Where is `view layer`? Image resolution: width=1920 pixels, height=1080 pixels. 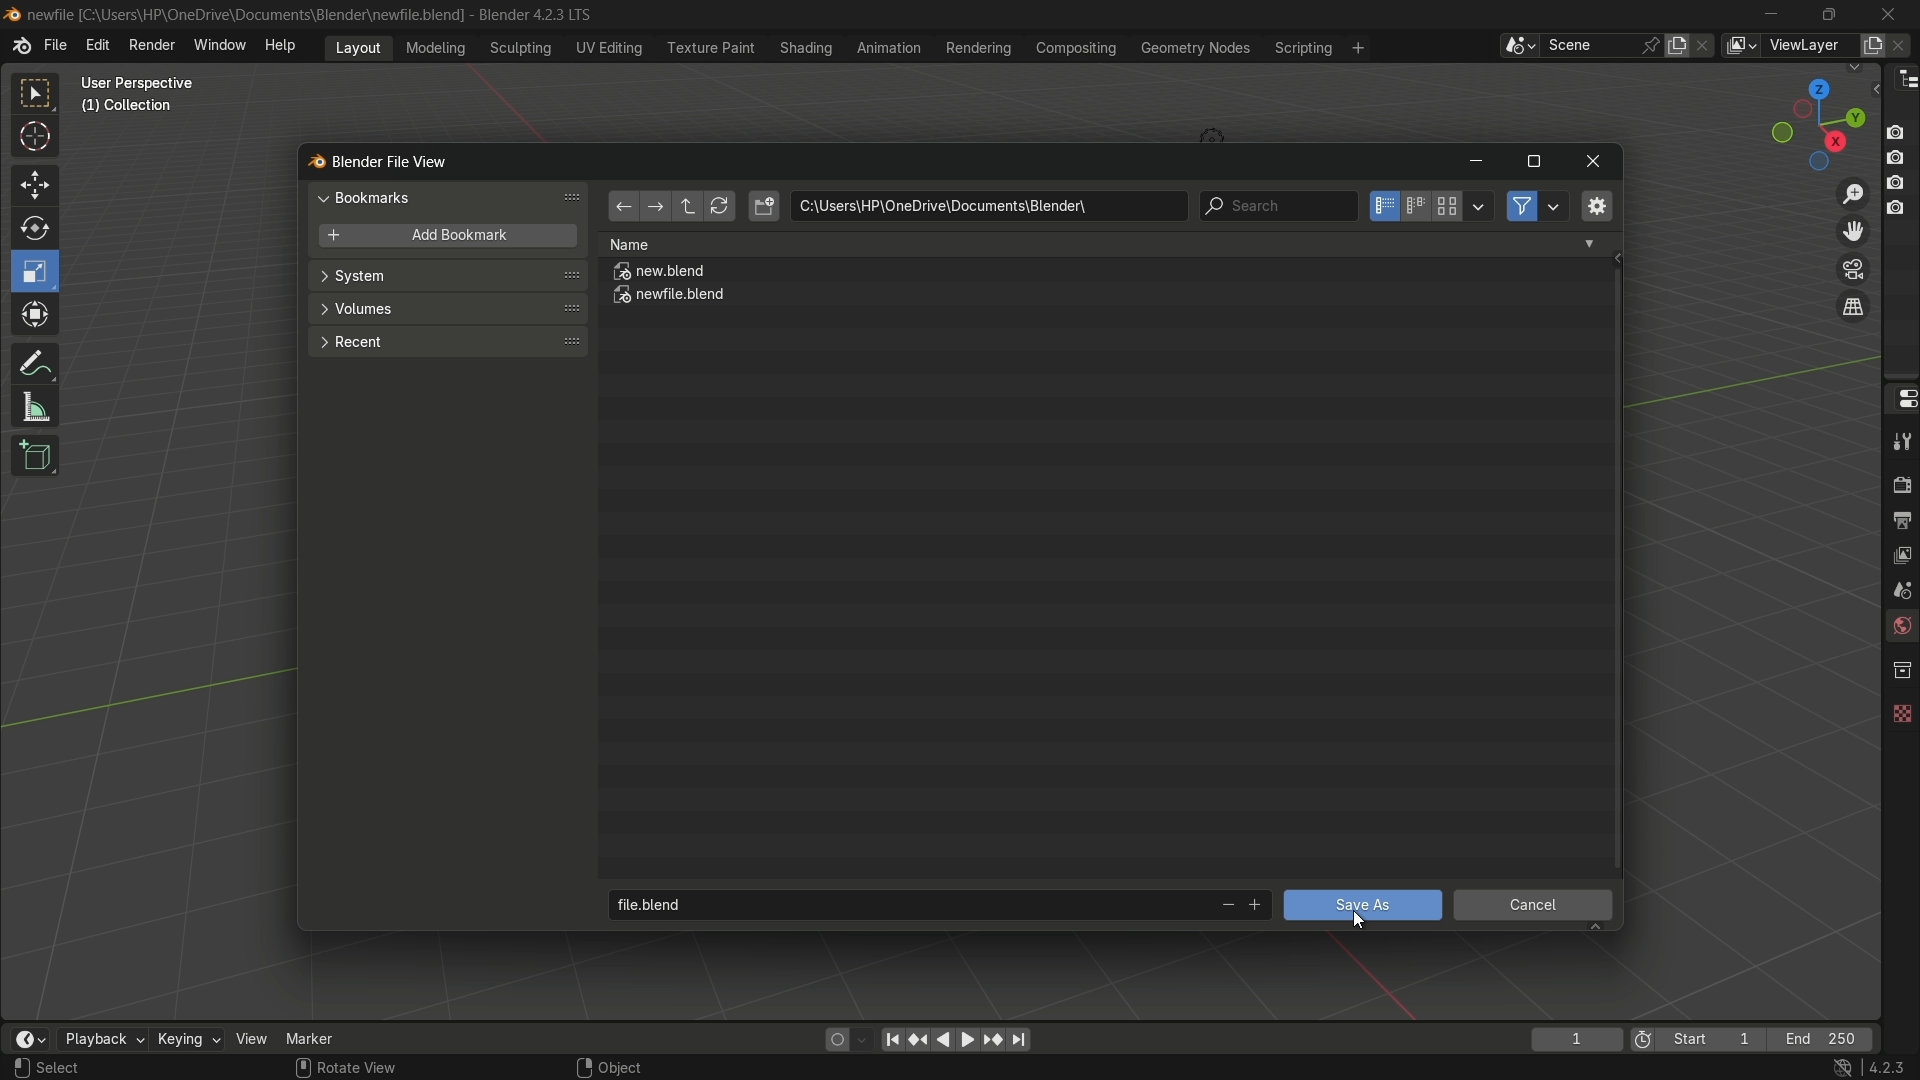
view layer is located at coordinates (1740, 45).